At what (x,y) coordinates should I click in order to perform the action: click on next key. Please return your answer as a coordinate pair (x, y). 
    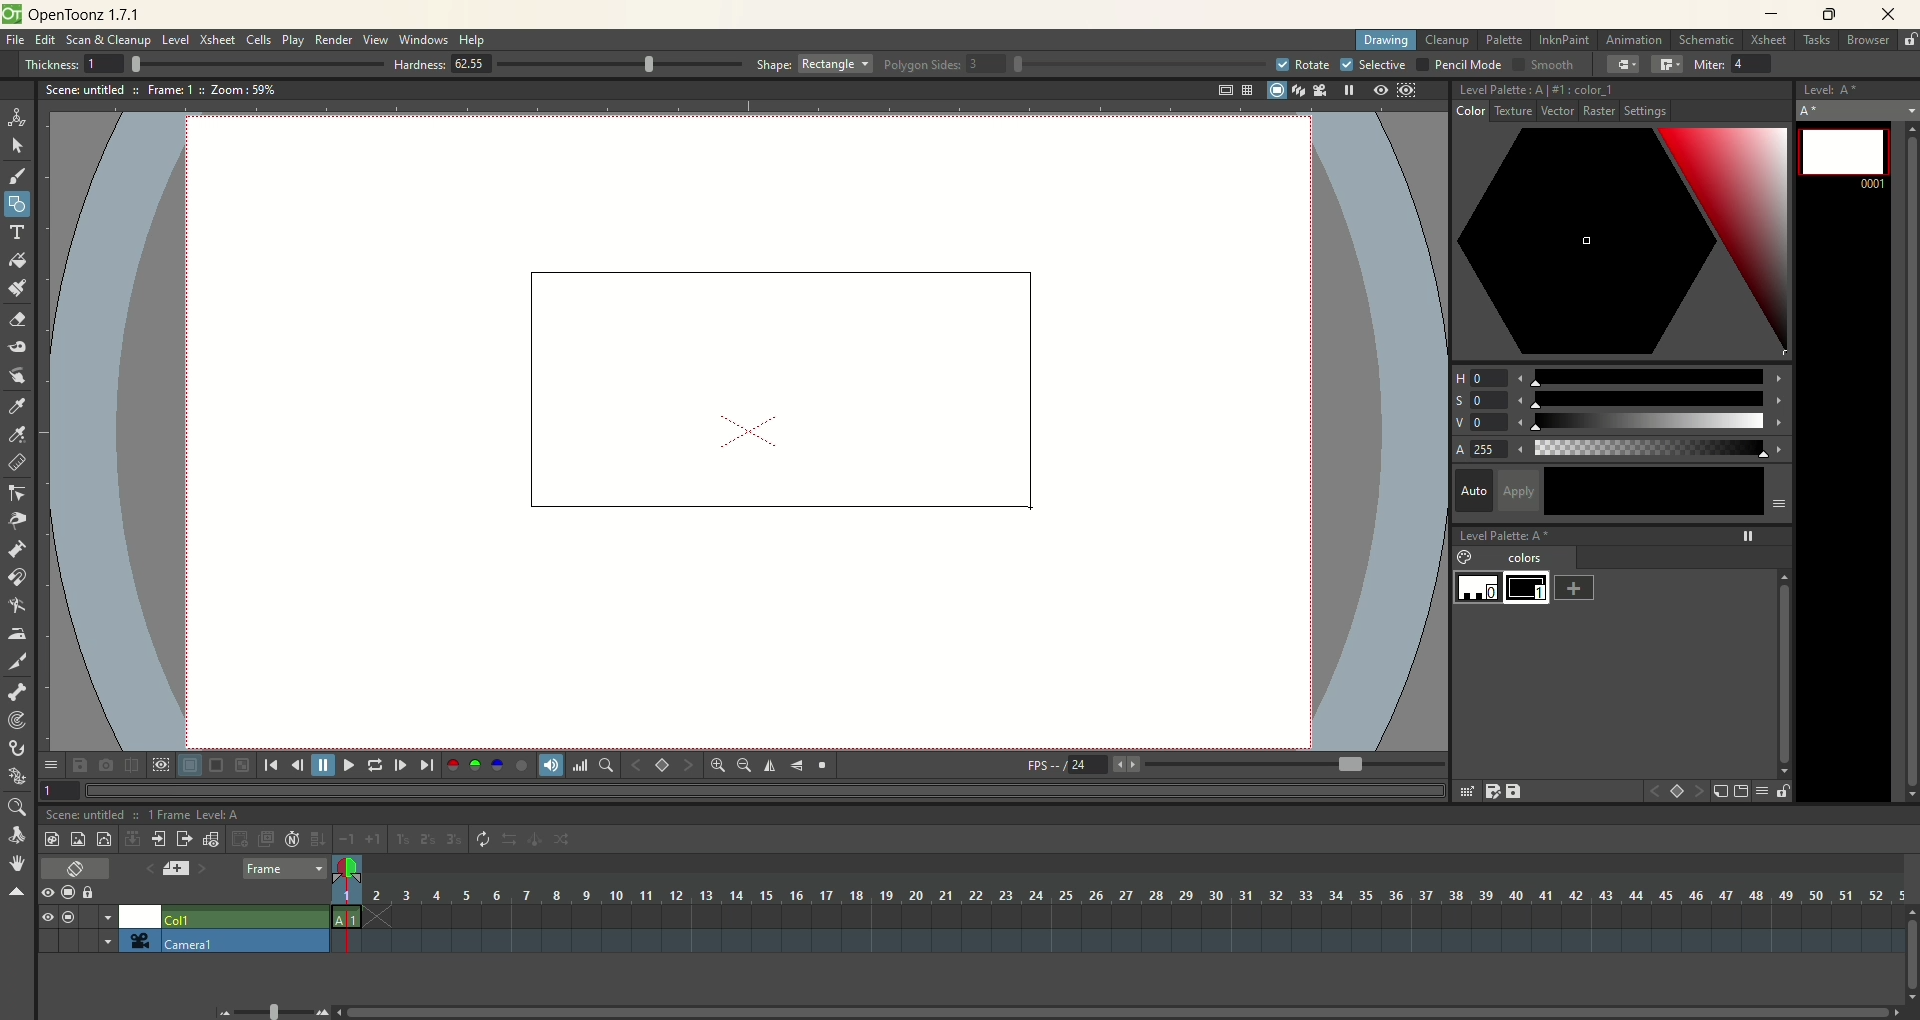
    Looking at the image, I should click on (688, 766).